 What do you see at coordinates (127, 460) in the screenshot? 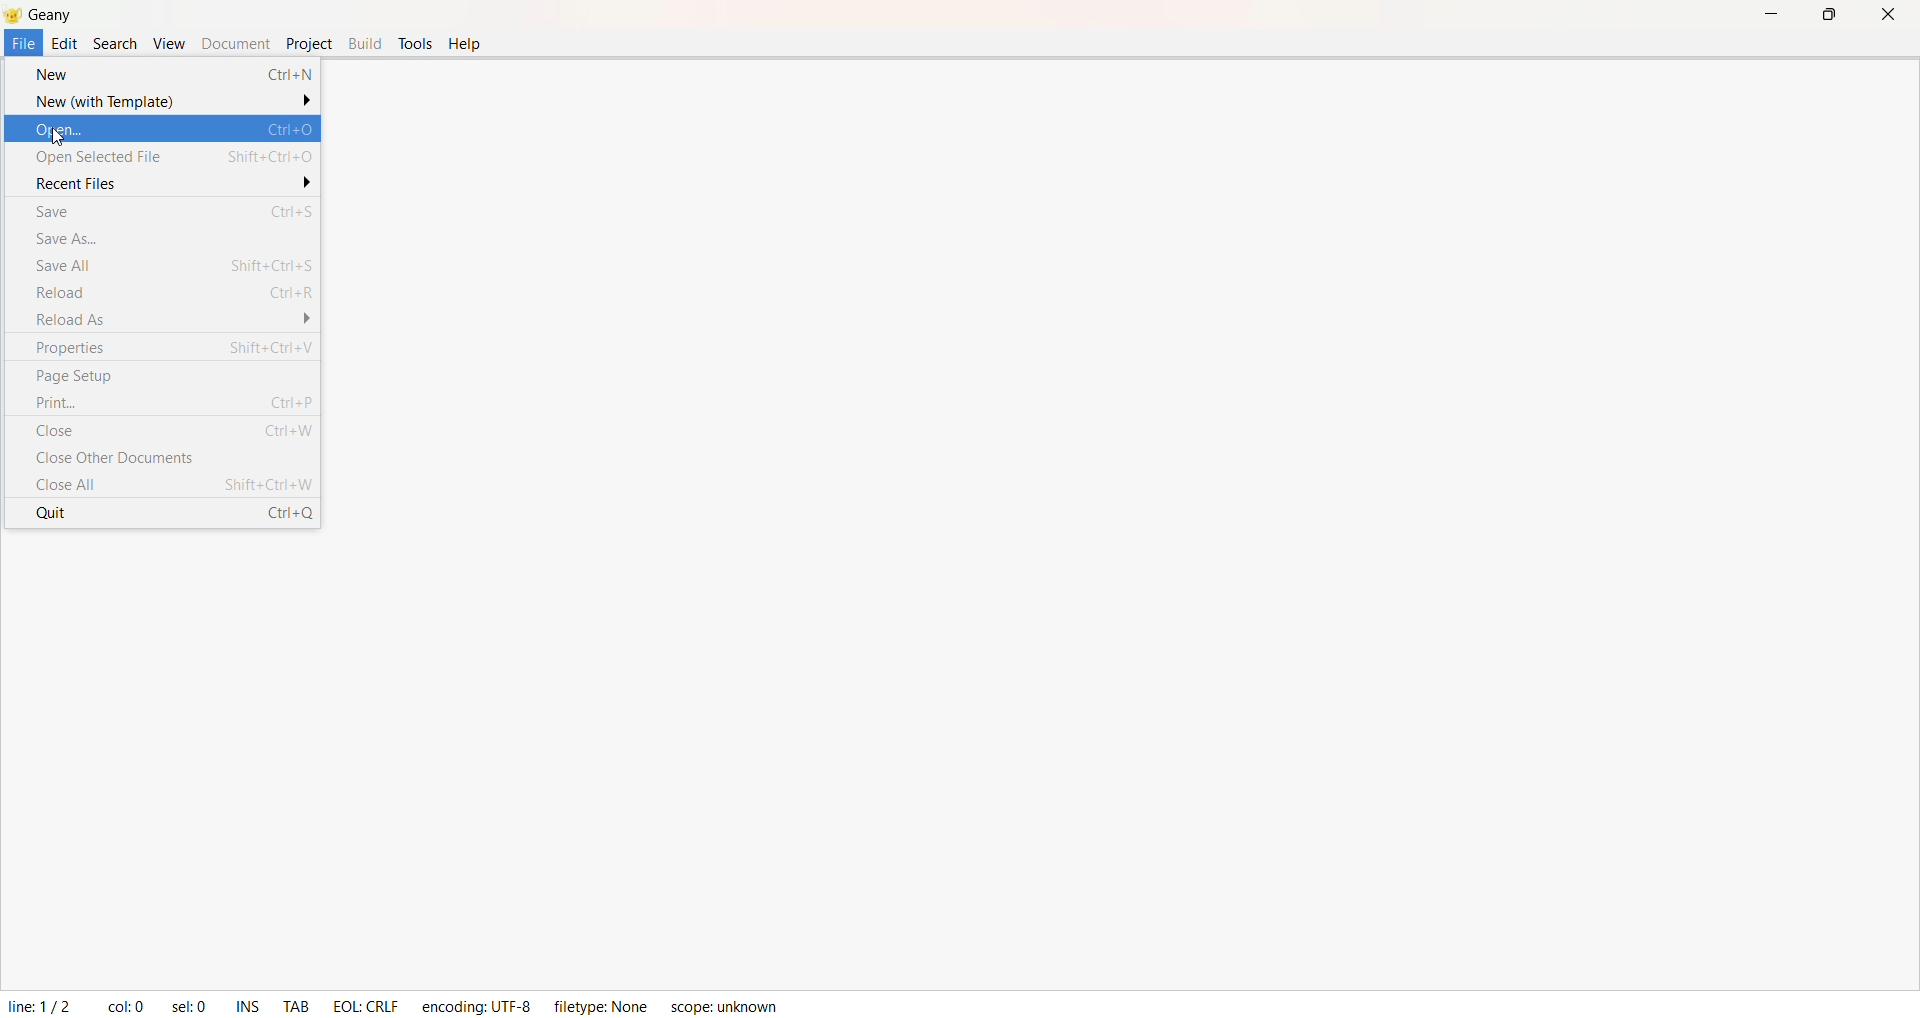
I see `Close Other Documents` at bounding box center [127, 460].